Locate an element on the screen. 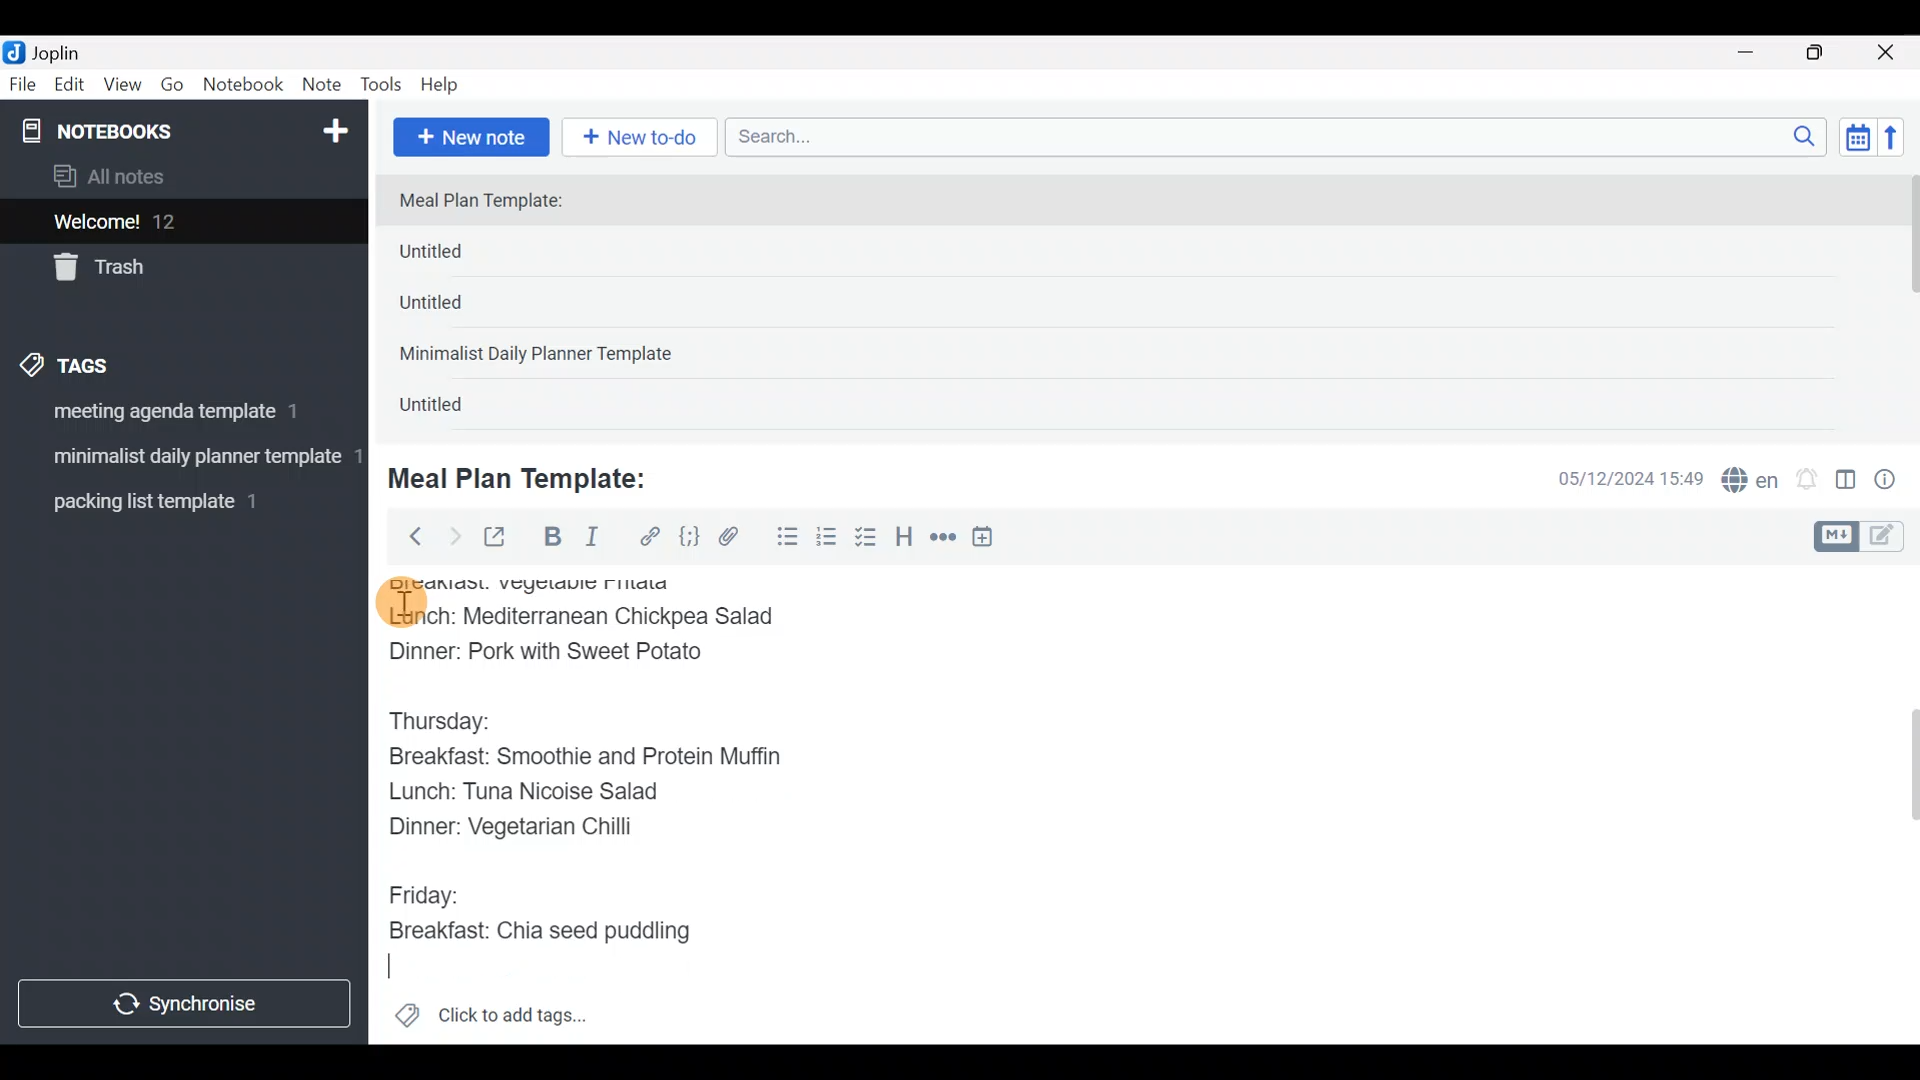  Untitled is located at coordinates (454, 409).